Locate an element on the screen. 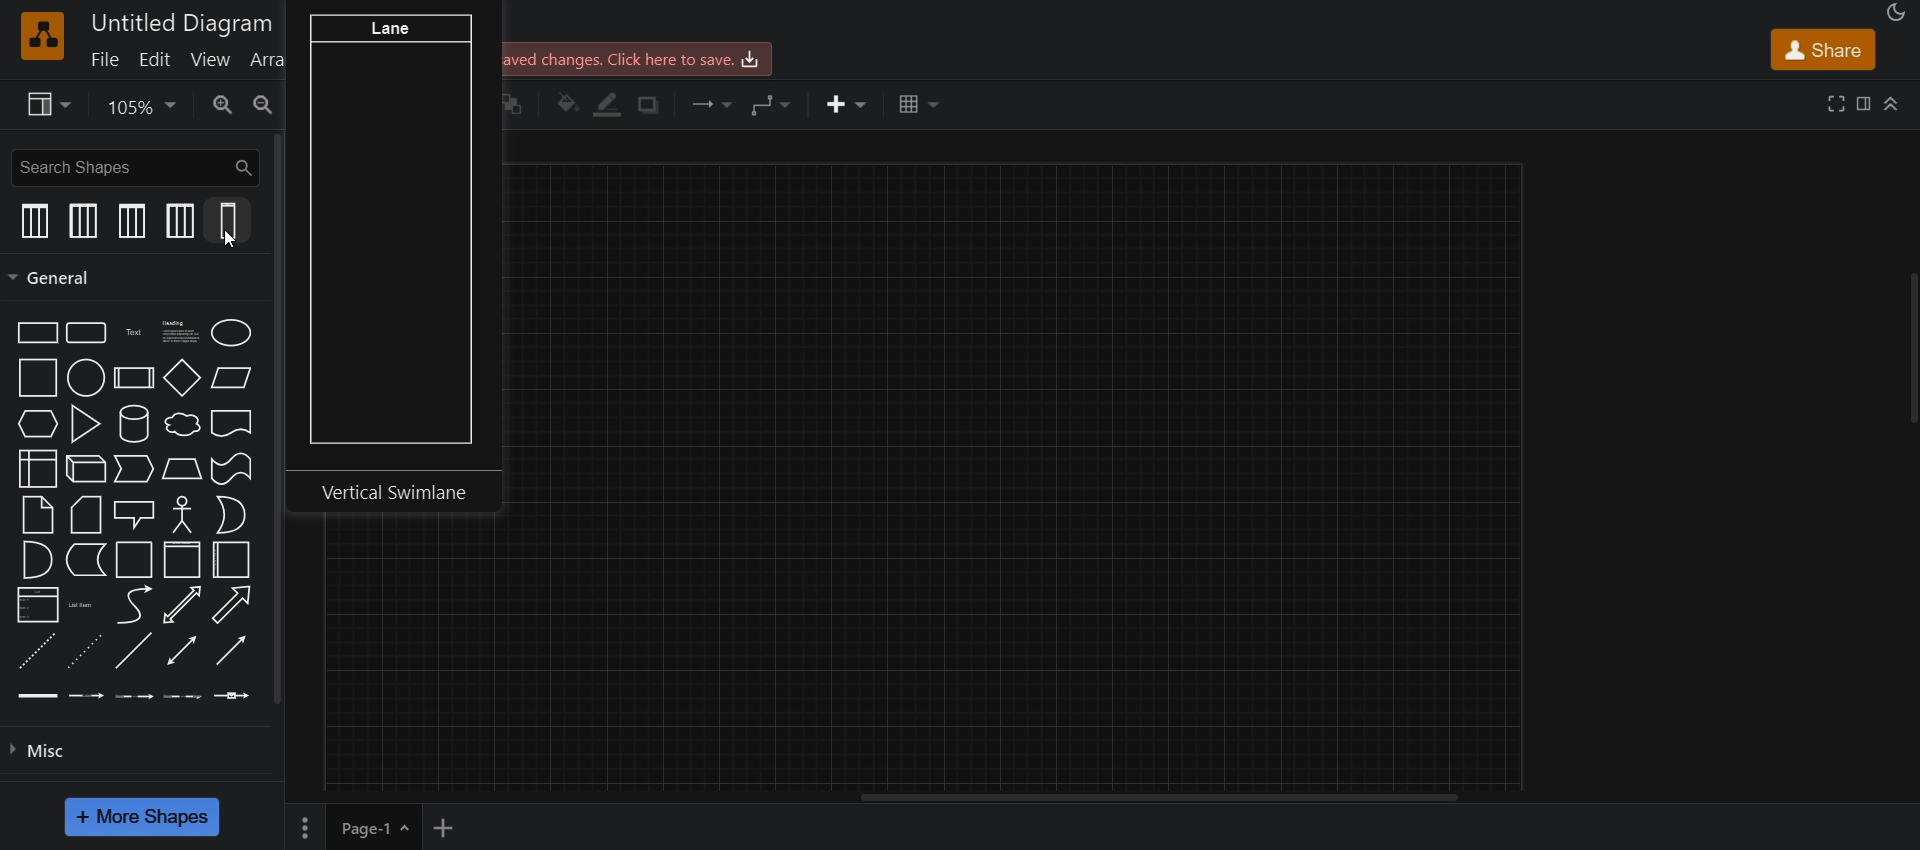 Image resolution: width=1920 pixels, height=850 pixels. vertical swimlance is located at coordinates (396, 256).